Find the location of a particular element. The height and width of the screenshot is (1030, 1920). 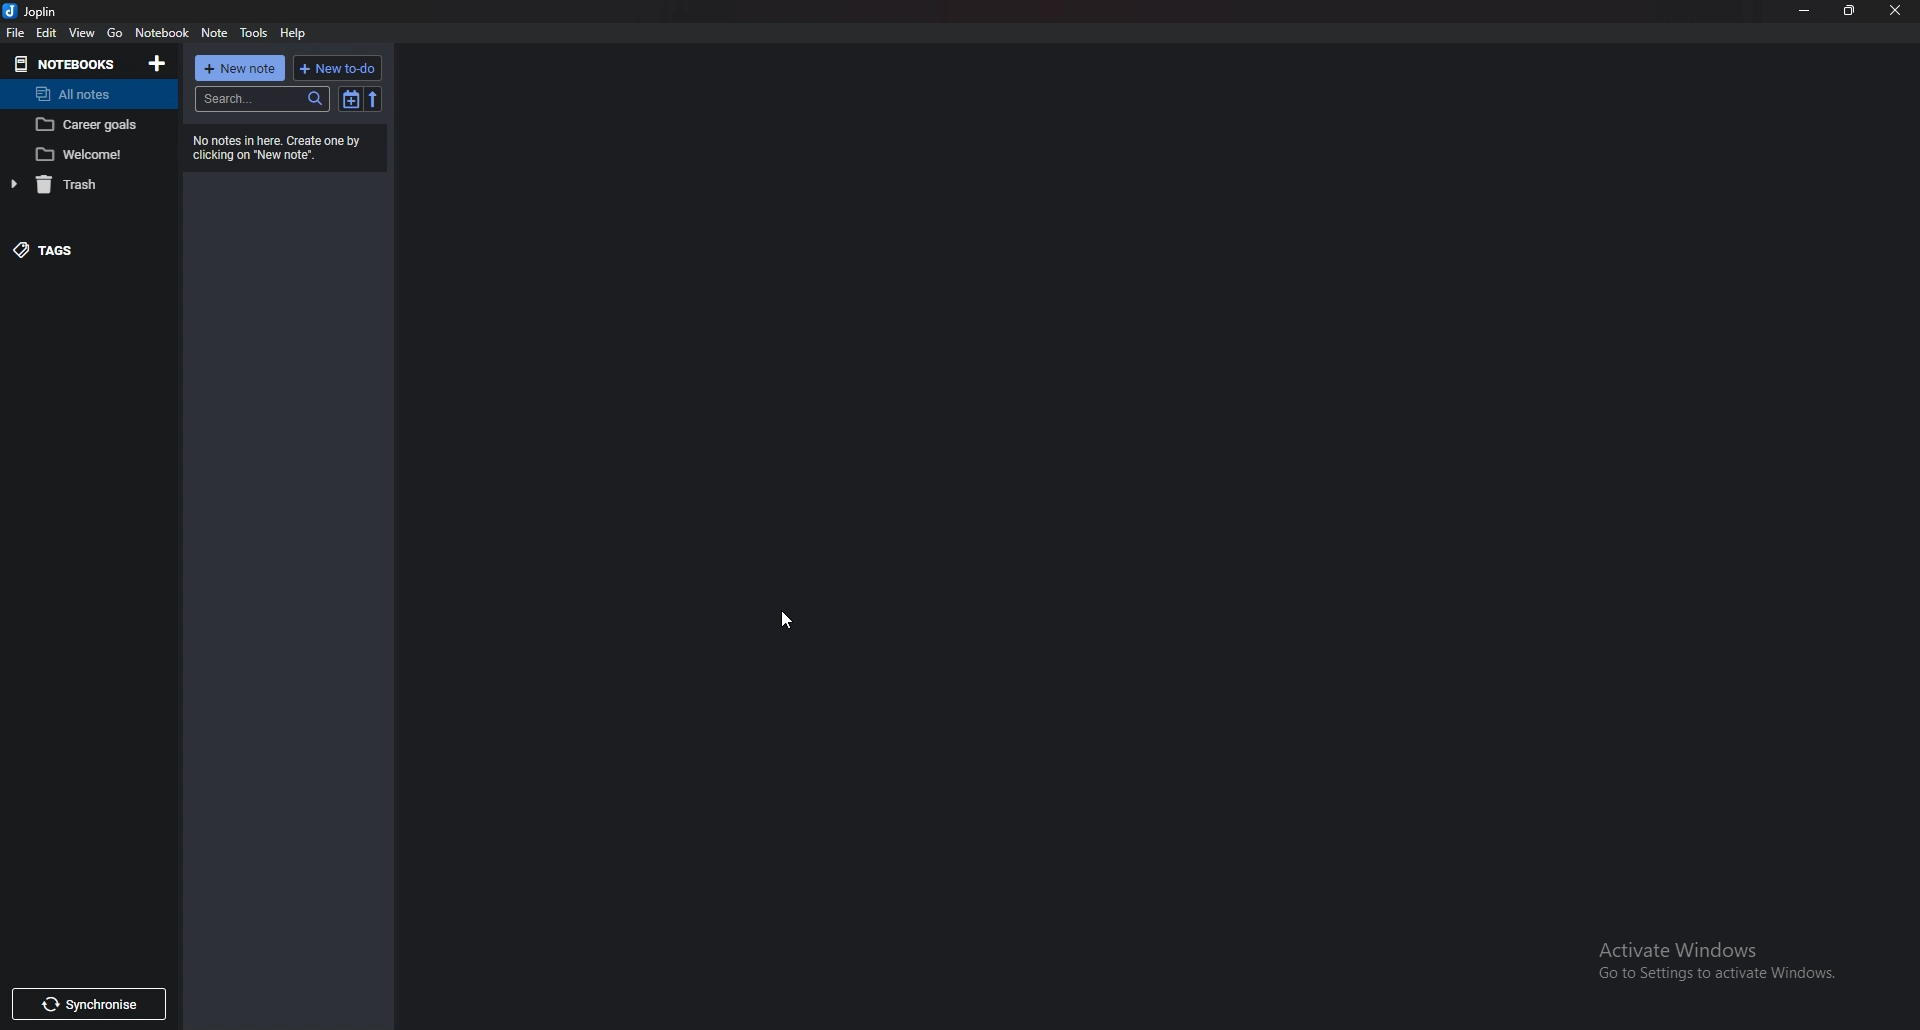

tools is located at coordinates (253, 33).